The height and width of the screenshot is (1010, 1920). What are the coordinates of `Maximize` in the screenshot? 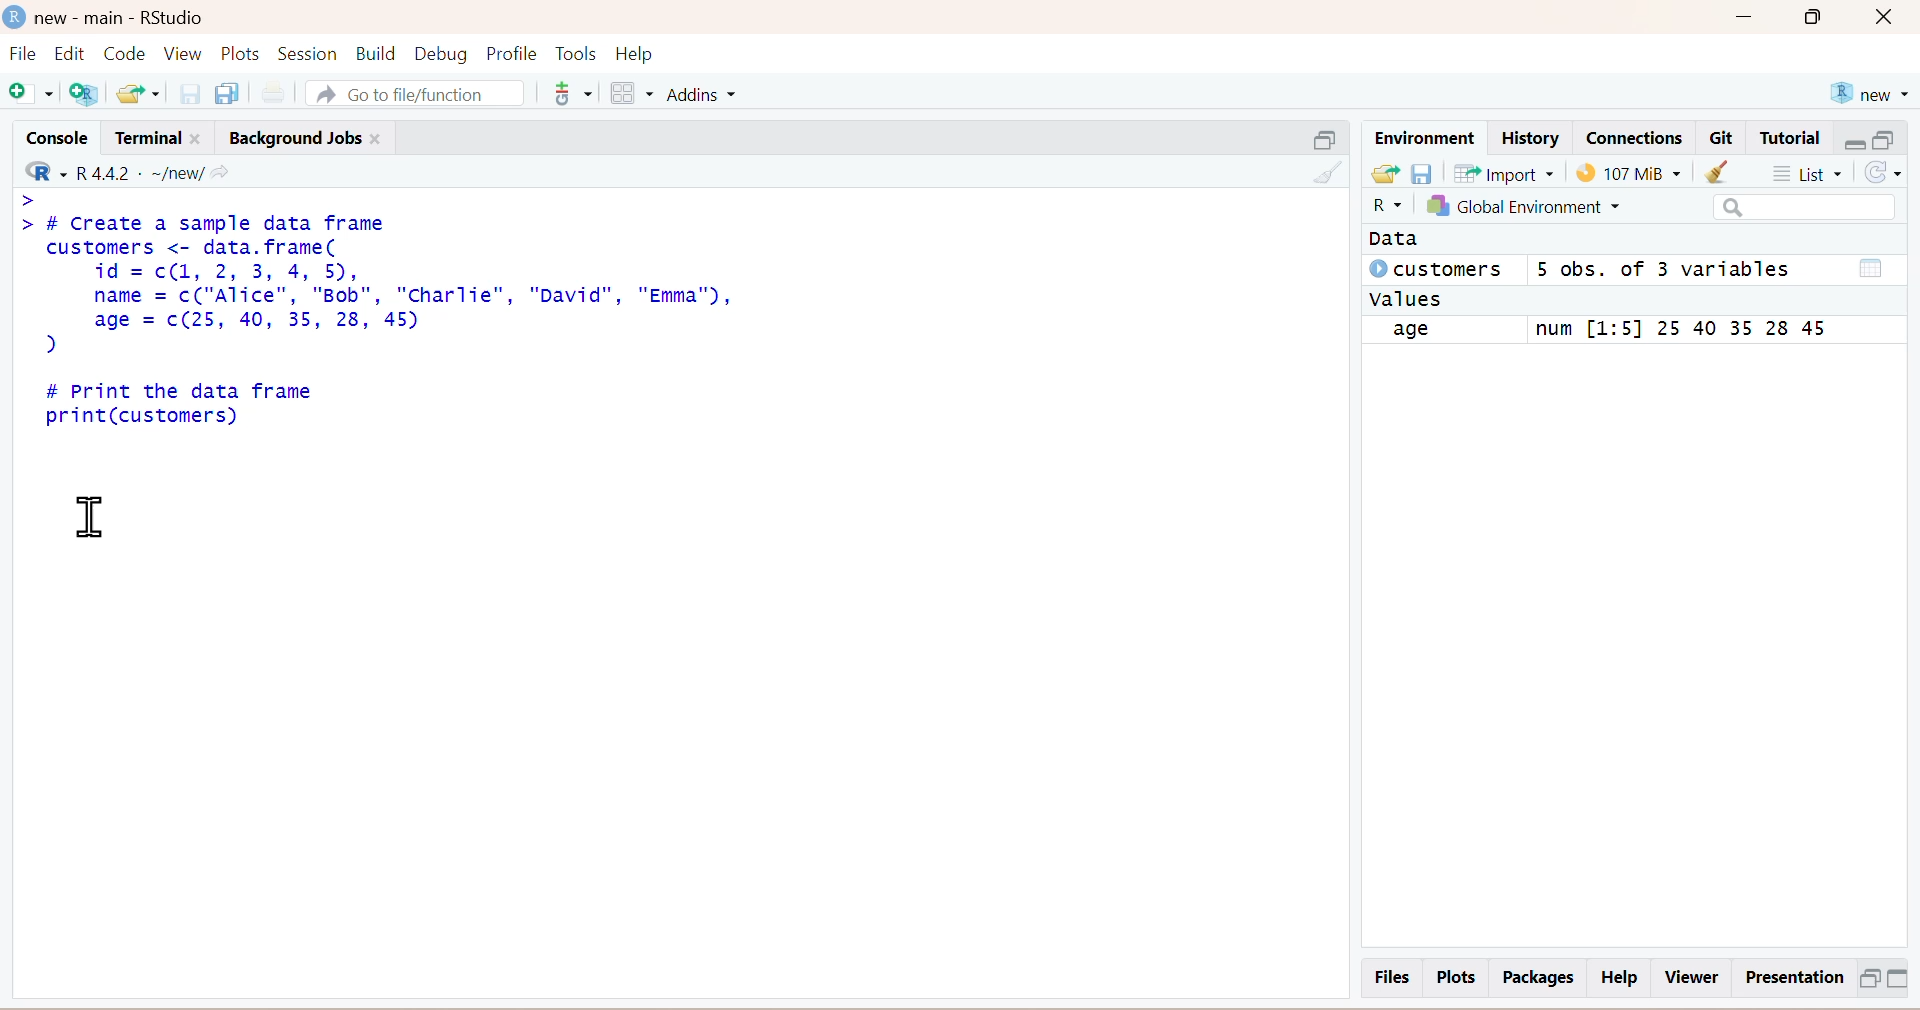 It's located at (1868, 977).